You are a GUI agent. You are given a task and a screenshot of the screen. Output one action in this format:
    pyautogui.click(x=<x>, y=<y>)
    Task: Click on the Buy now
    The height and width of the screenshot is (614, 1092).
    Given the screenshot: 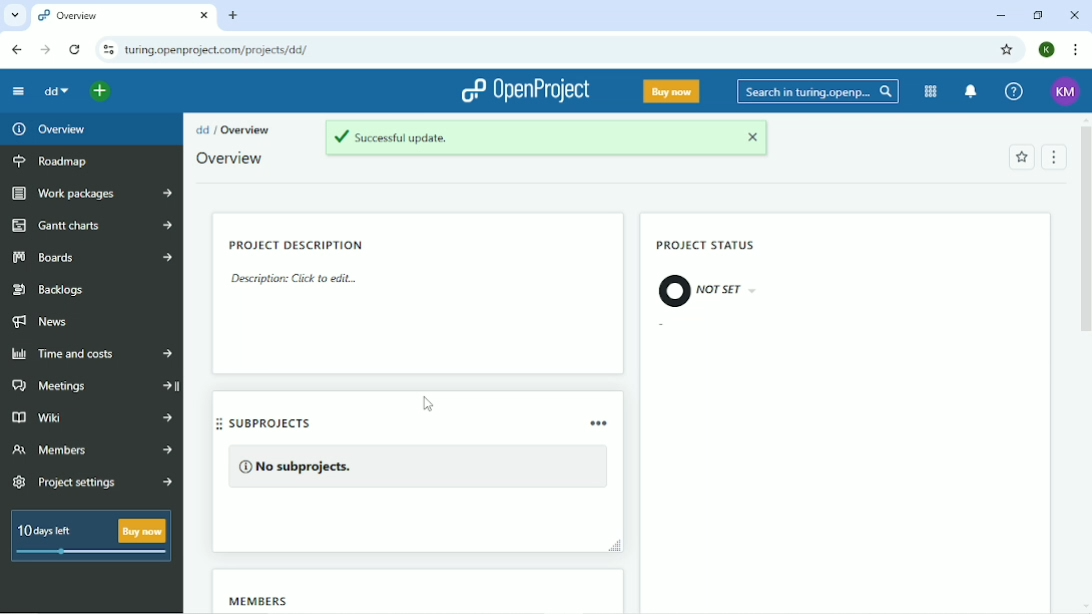 What is the action you would take?
    pyautogui.click(x=672, y=90)
    